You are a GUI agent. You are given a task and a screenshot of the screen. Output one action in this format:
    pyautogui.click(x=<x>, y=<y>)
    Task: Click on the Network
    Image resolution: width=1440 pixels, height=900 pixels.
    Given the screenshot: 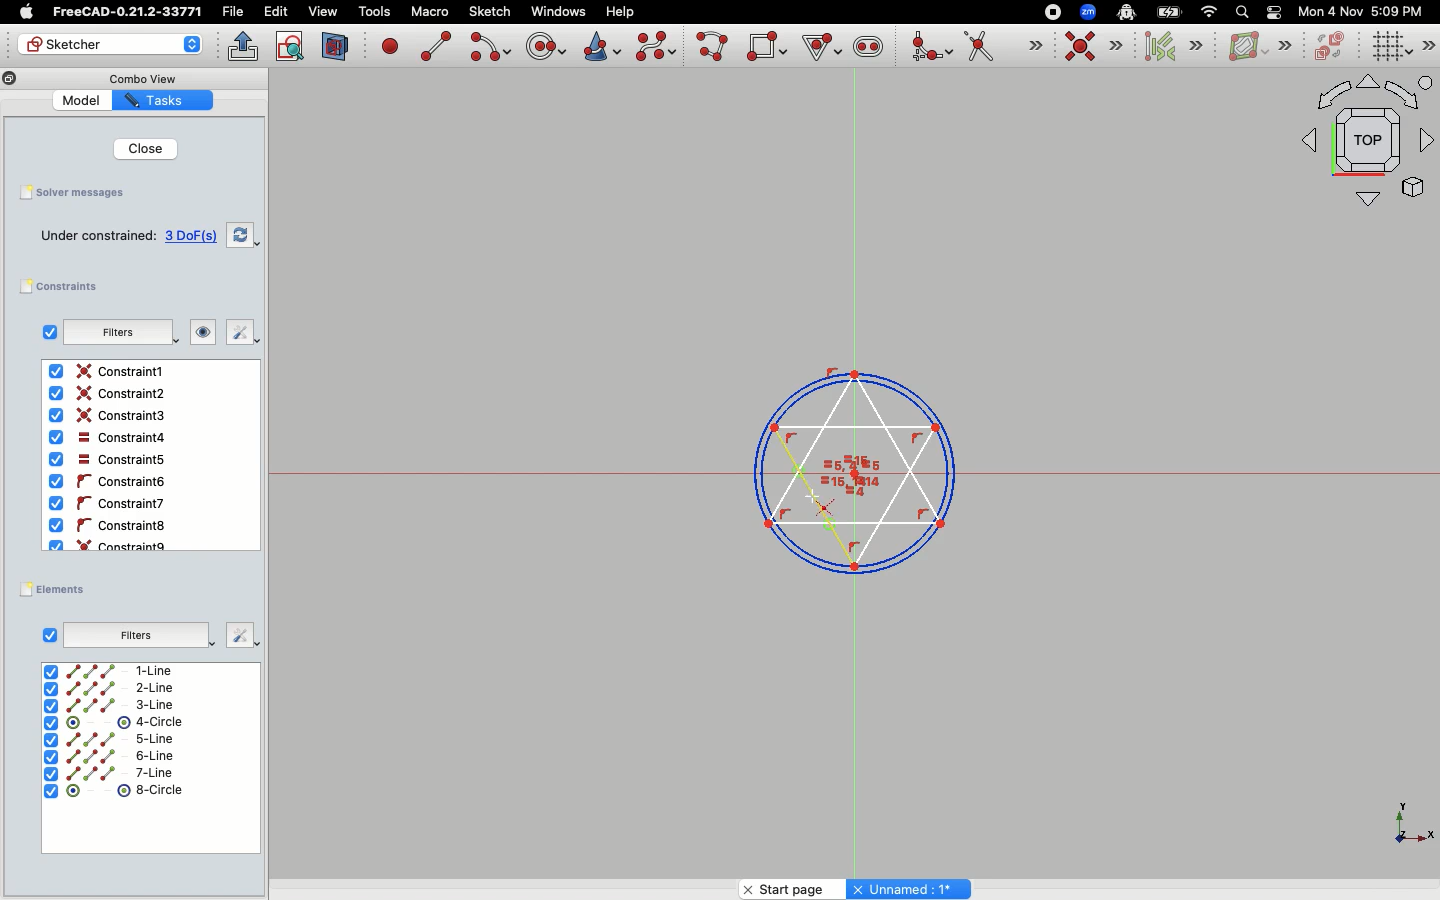 What is the action you would take?
    pyautogui.click(x=1210, y=12)
    